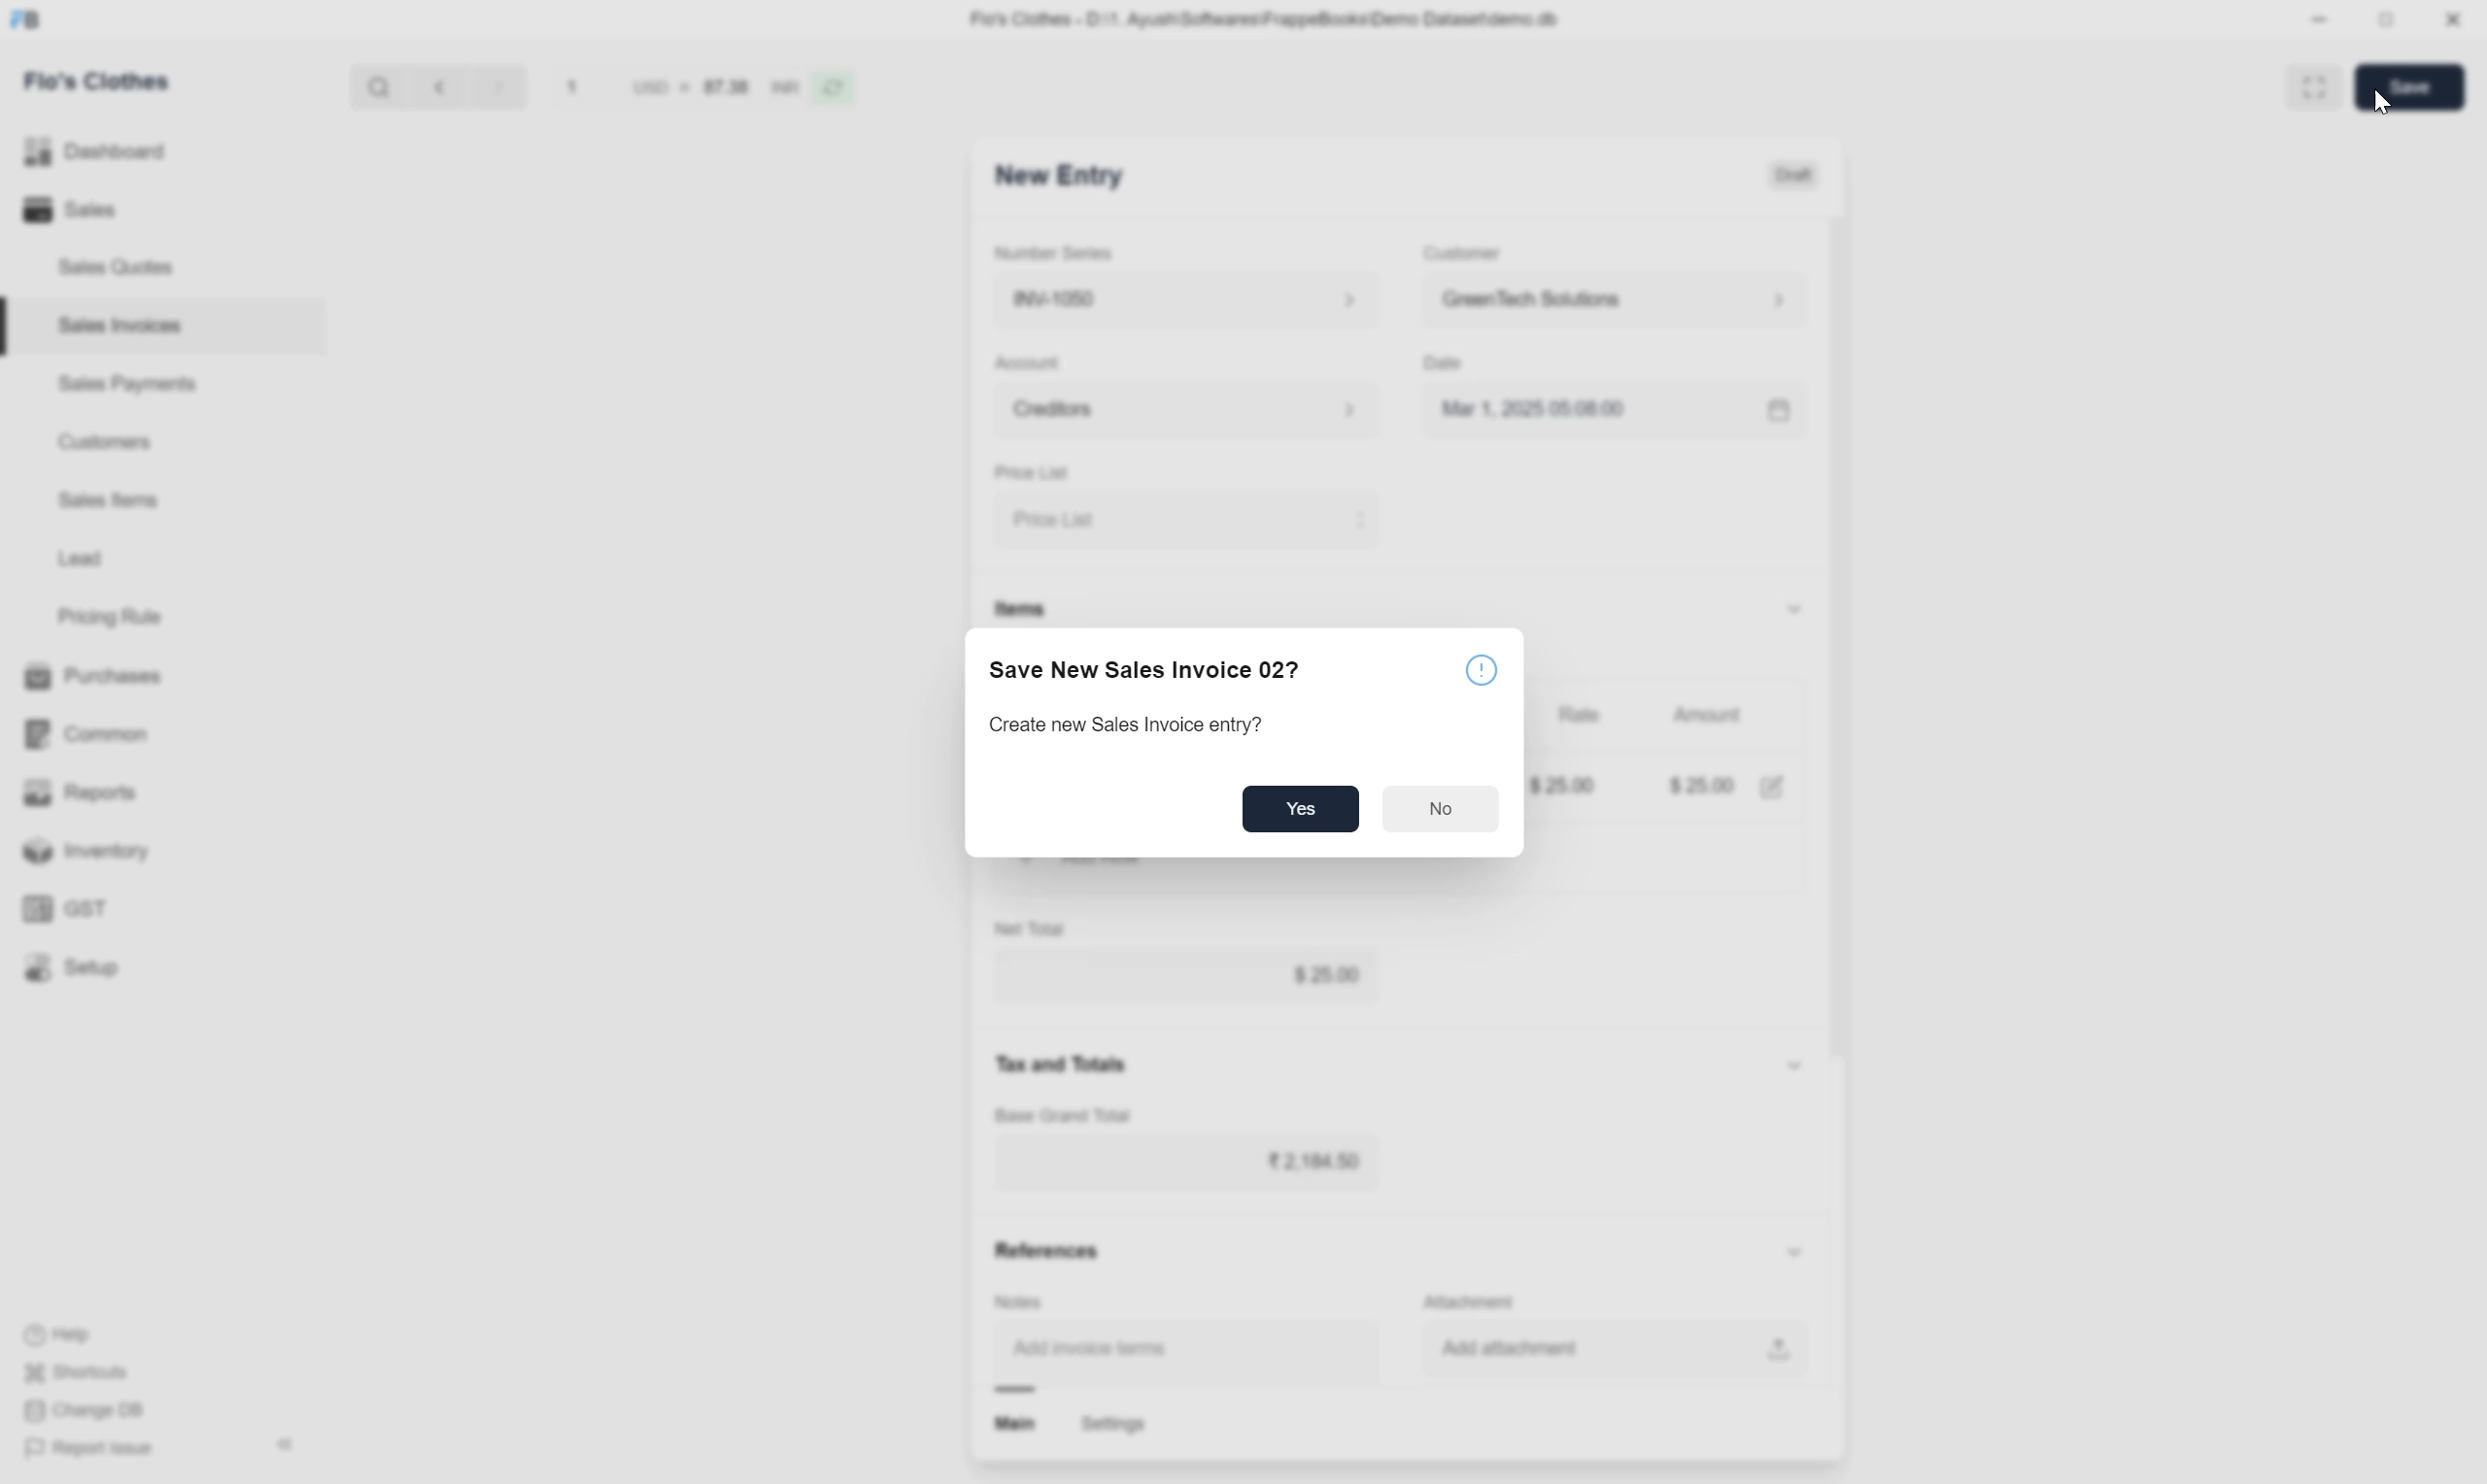 This screenshot has height=1484, width=2487. What do you see at coordinates (1027, 1294) in the screenshot?
I see `Notes` at bounding box center [1027, 1294].